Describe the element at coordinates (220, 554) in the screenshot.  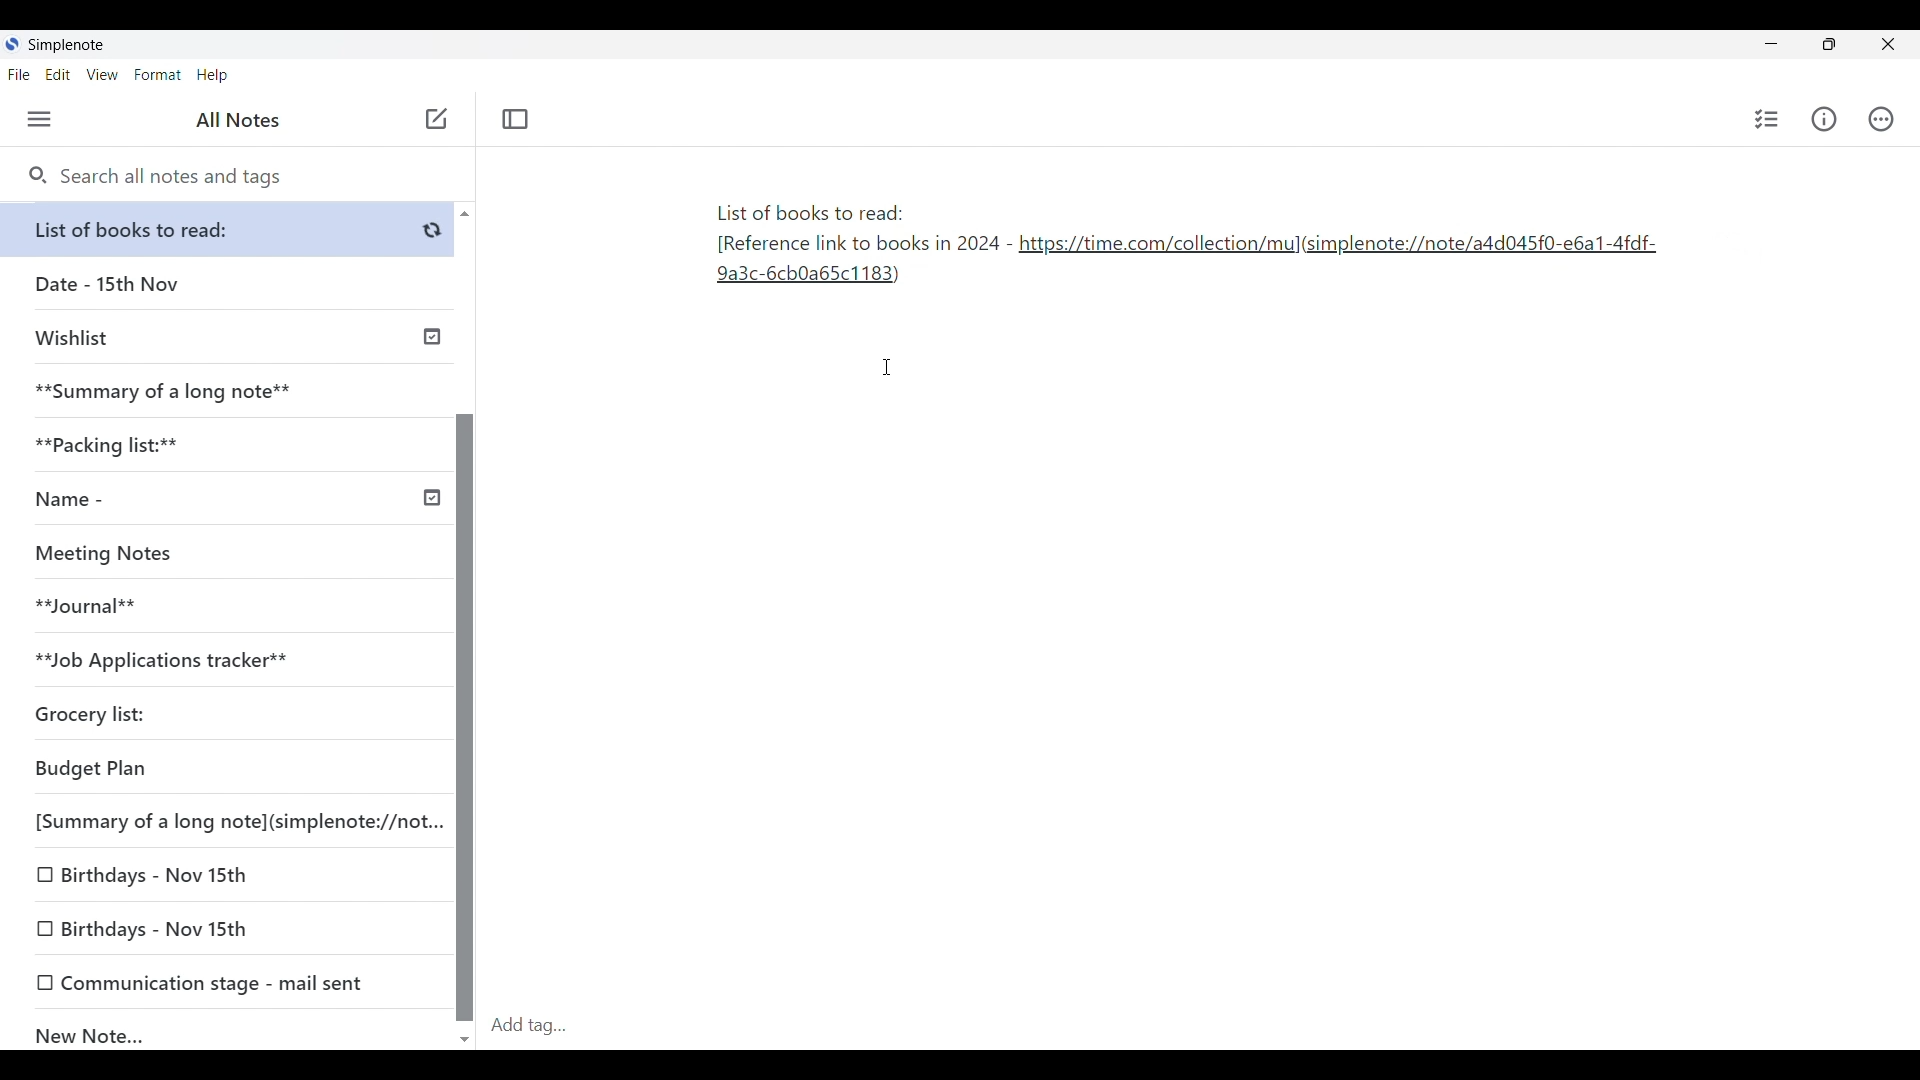
I see `Meeting Notes` at that location.